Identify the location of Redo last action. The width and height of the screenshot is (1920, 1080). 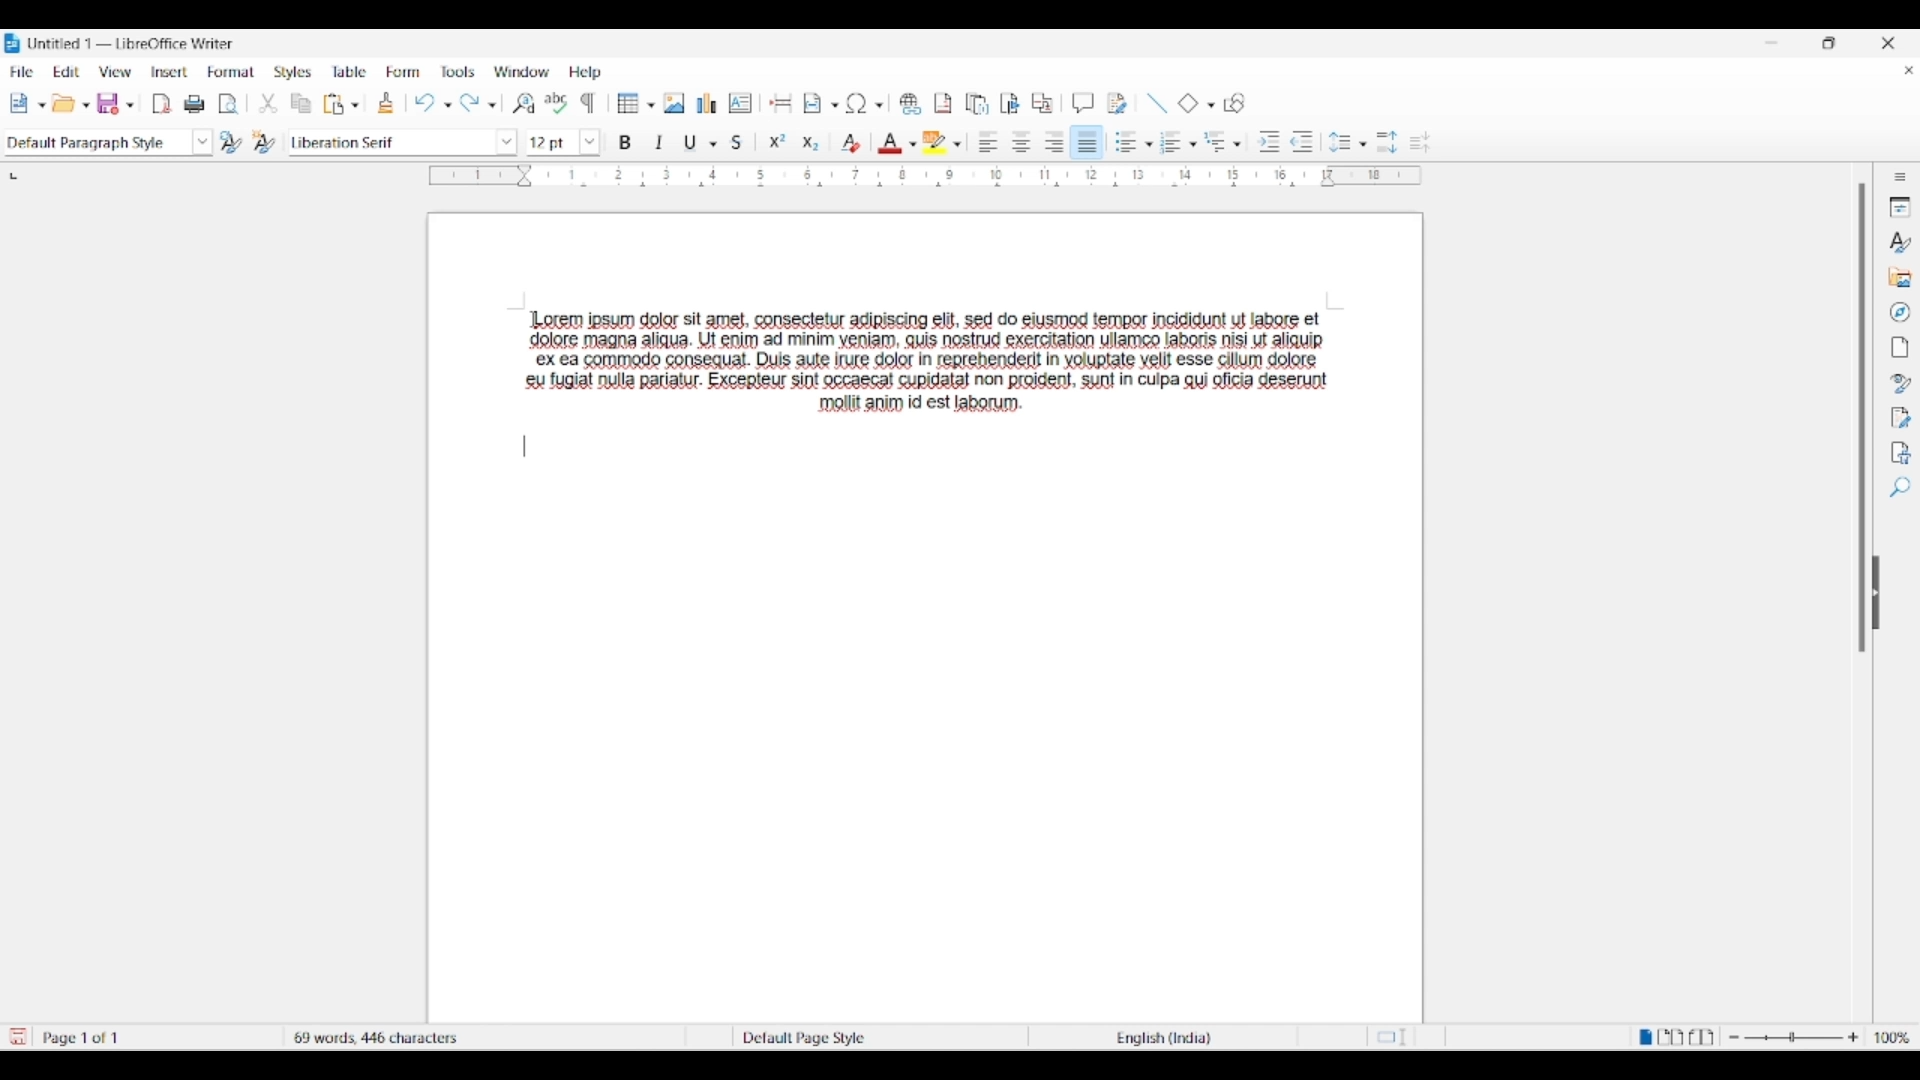
(469, 103).